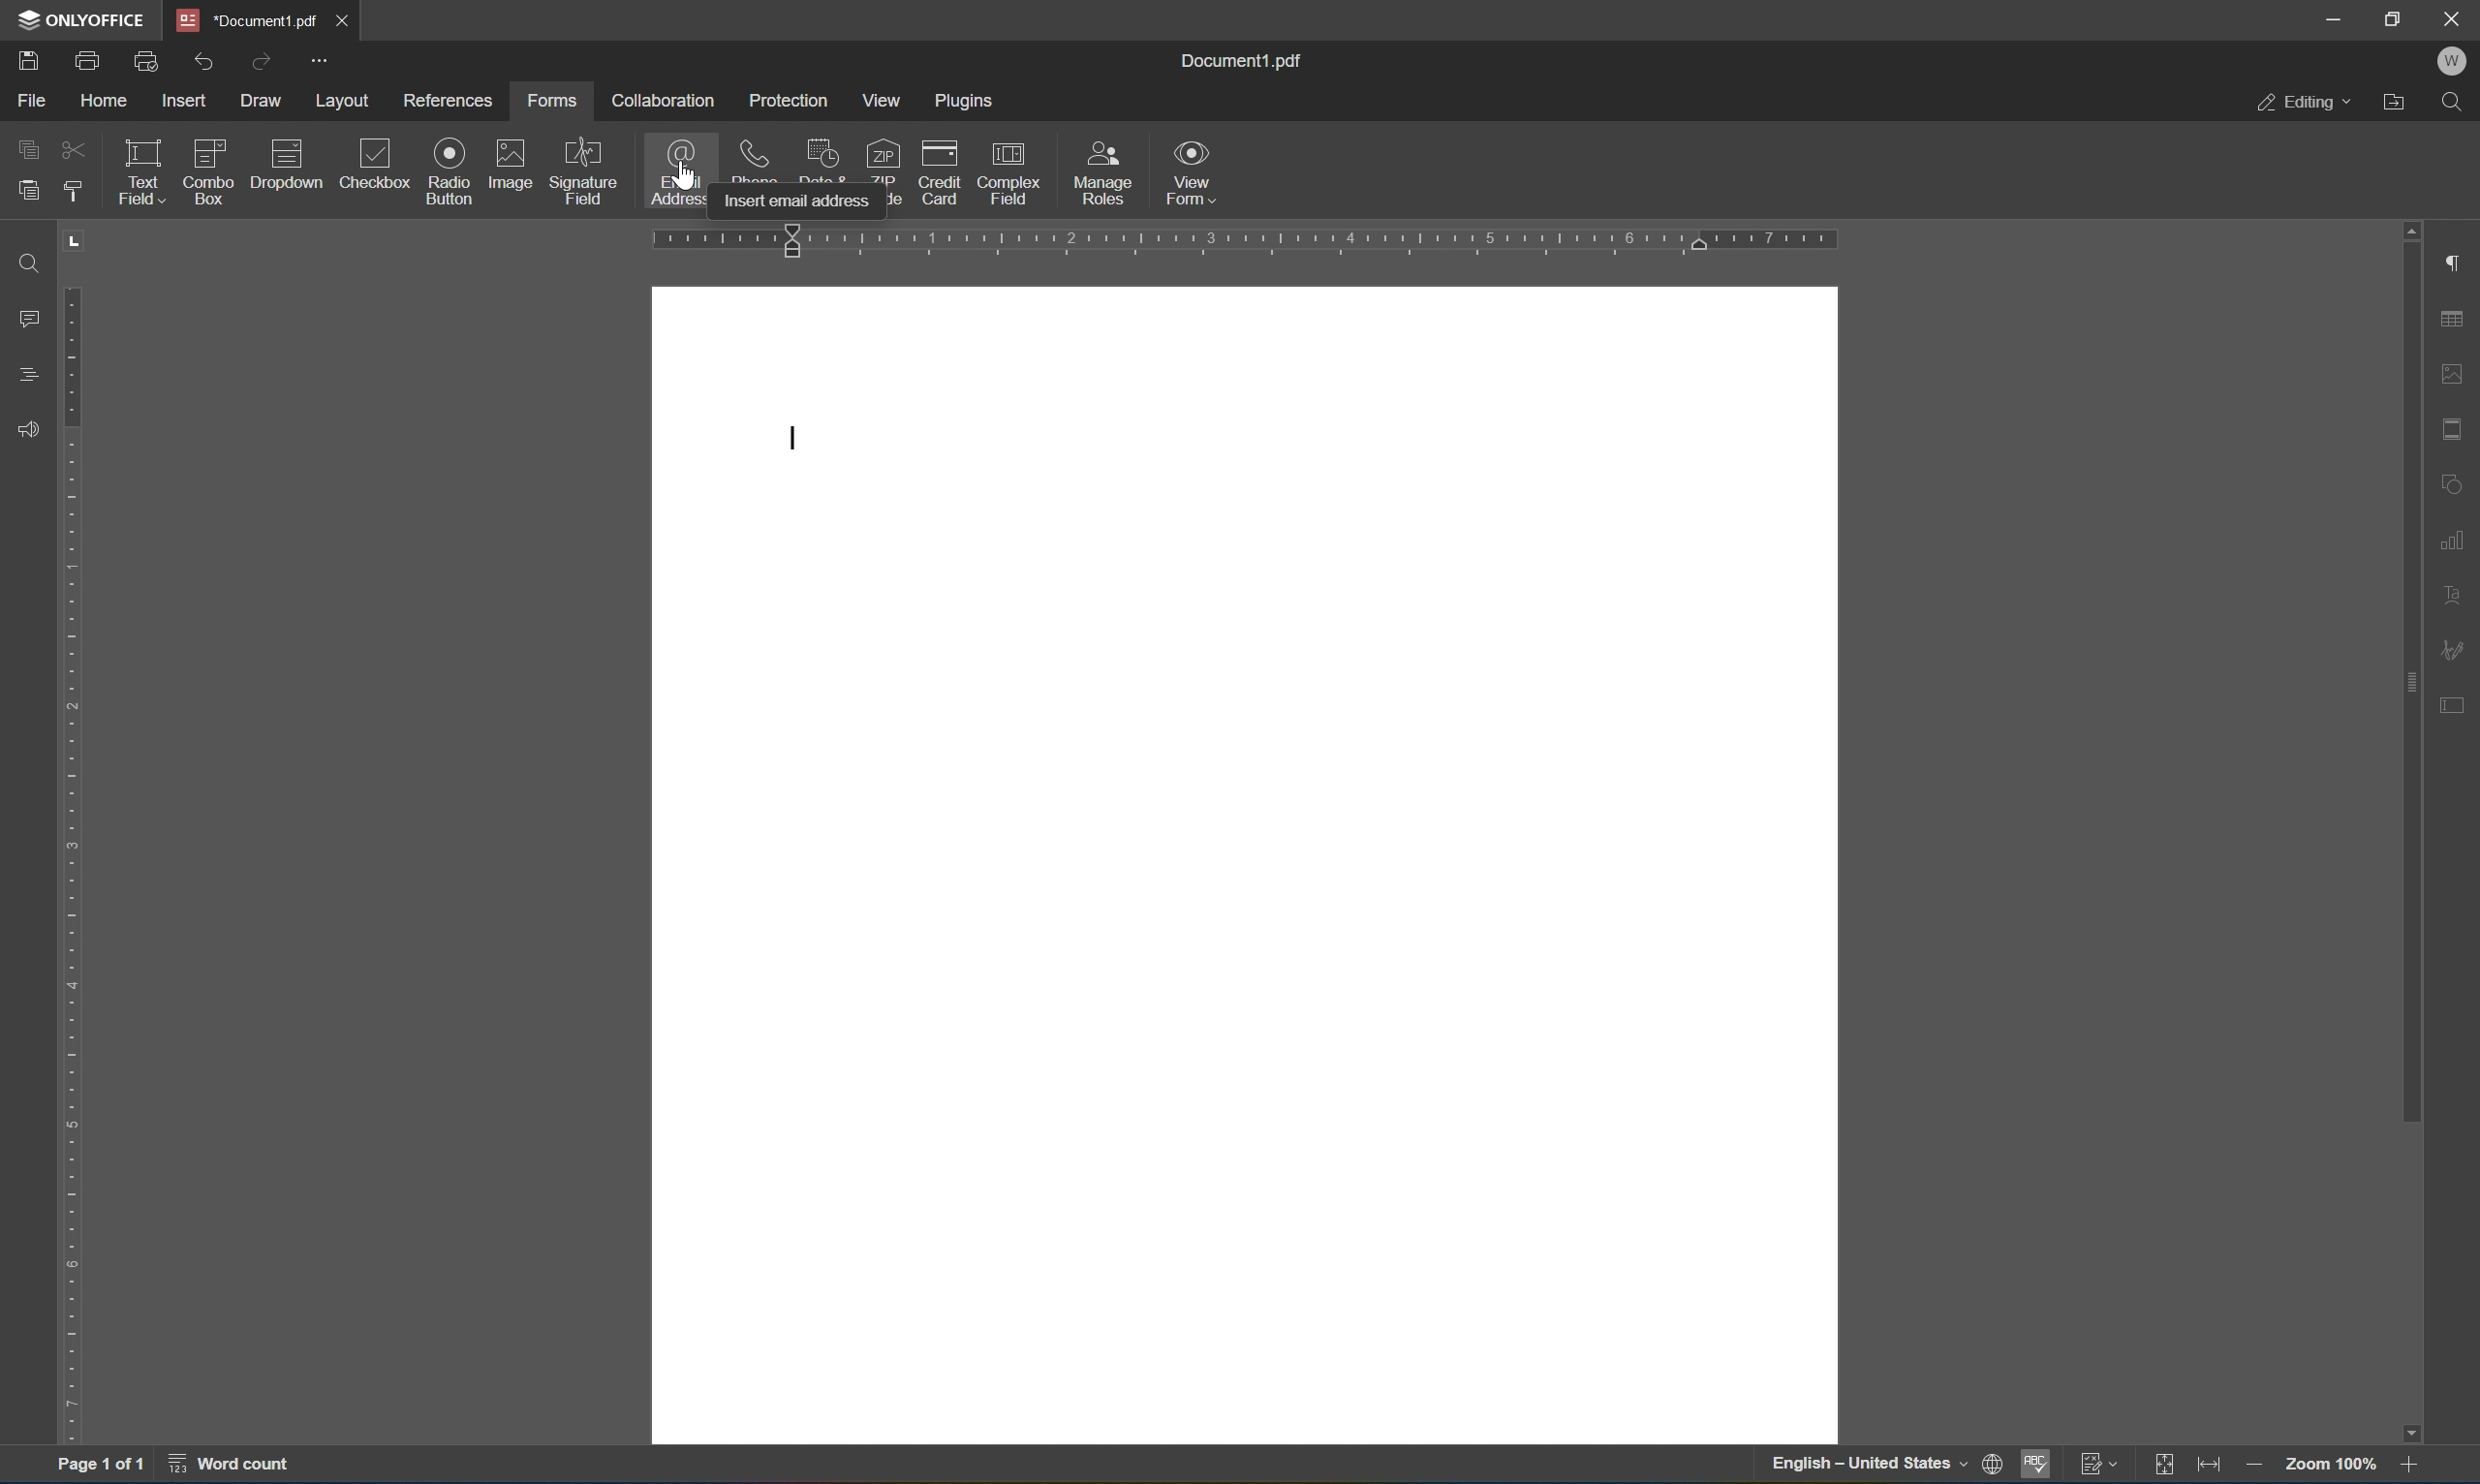 The width and height of the screenshot is (2480, 1484). What do you see at coordinates (2252, 1469) in the screenshot?
I see `zoom out` at bounding box center [2252, 1469].